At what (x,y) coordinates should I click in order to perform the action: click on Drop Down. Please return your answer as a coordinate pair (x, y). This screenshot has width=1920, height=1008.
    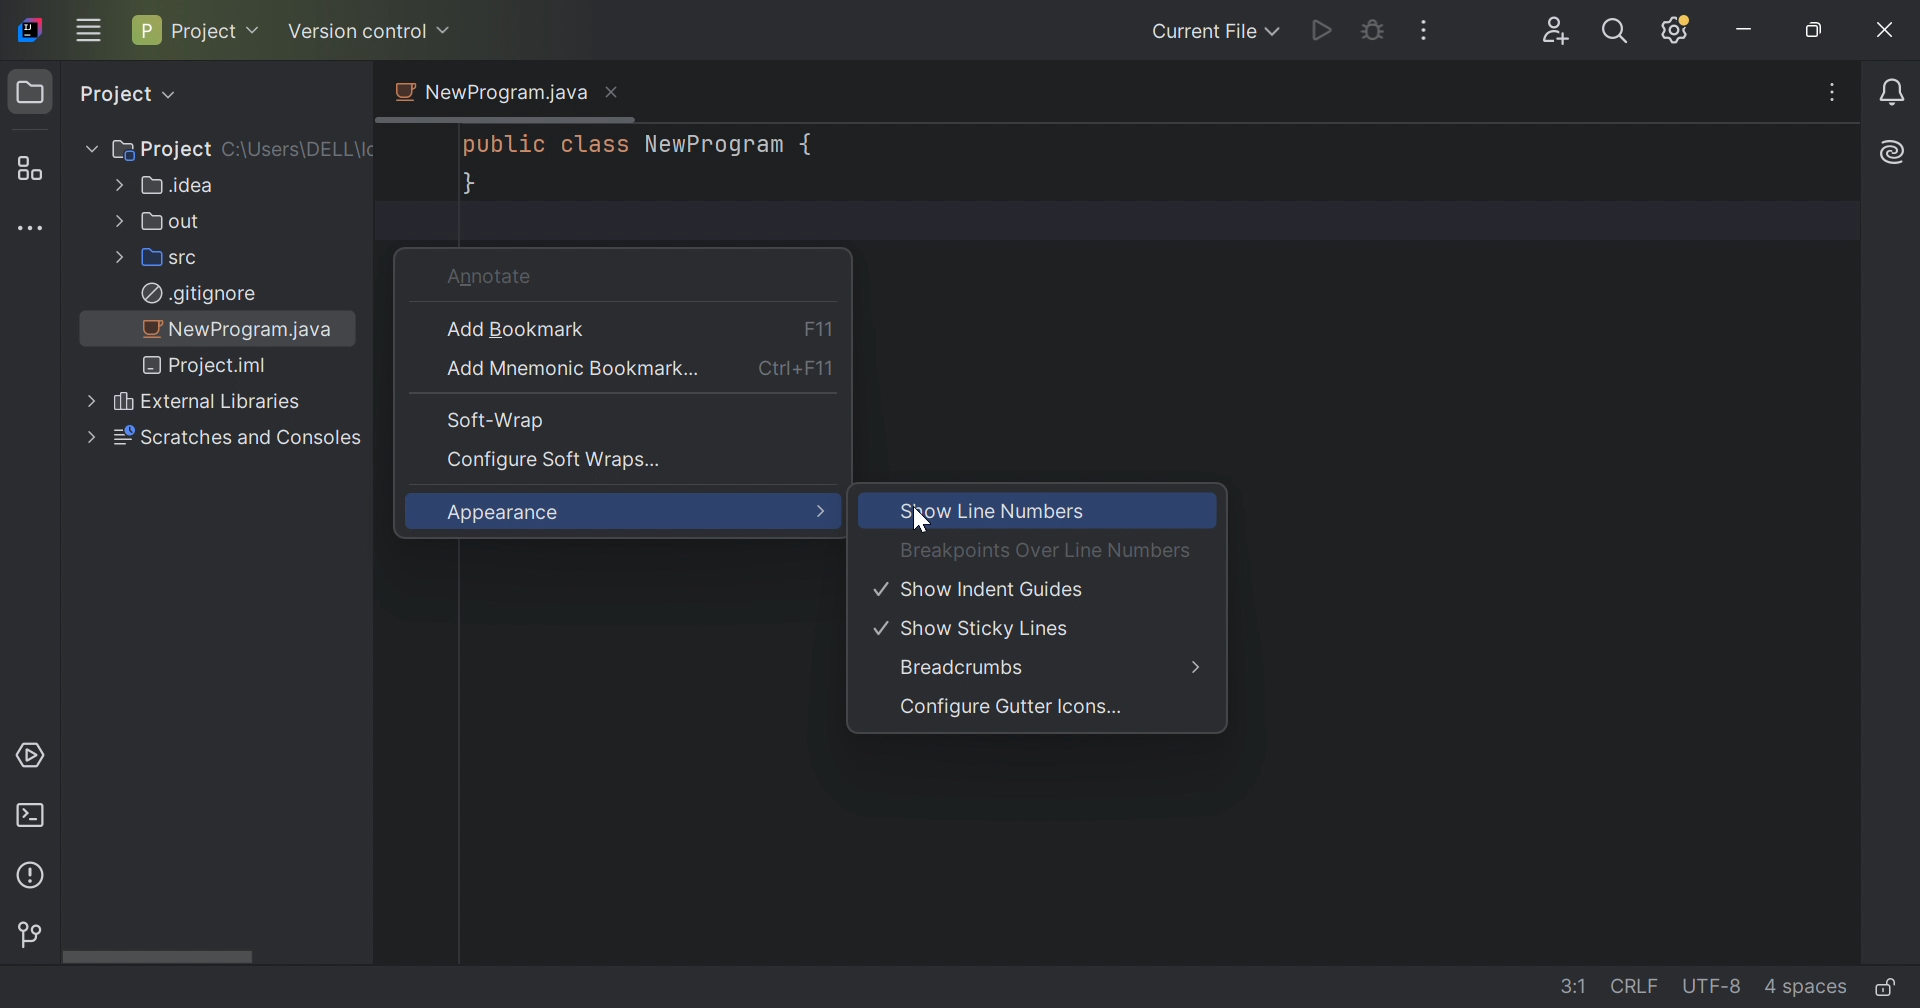
    Looking at the image, I should click on (117, 220).